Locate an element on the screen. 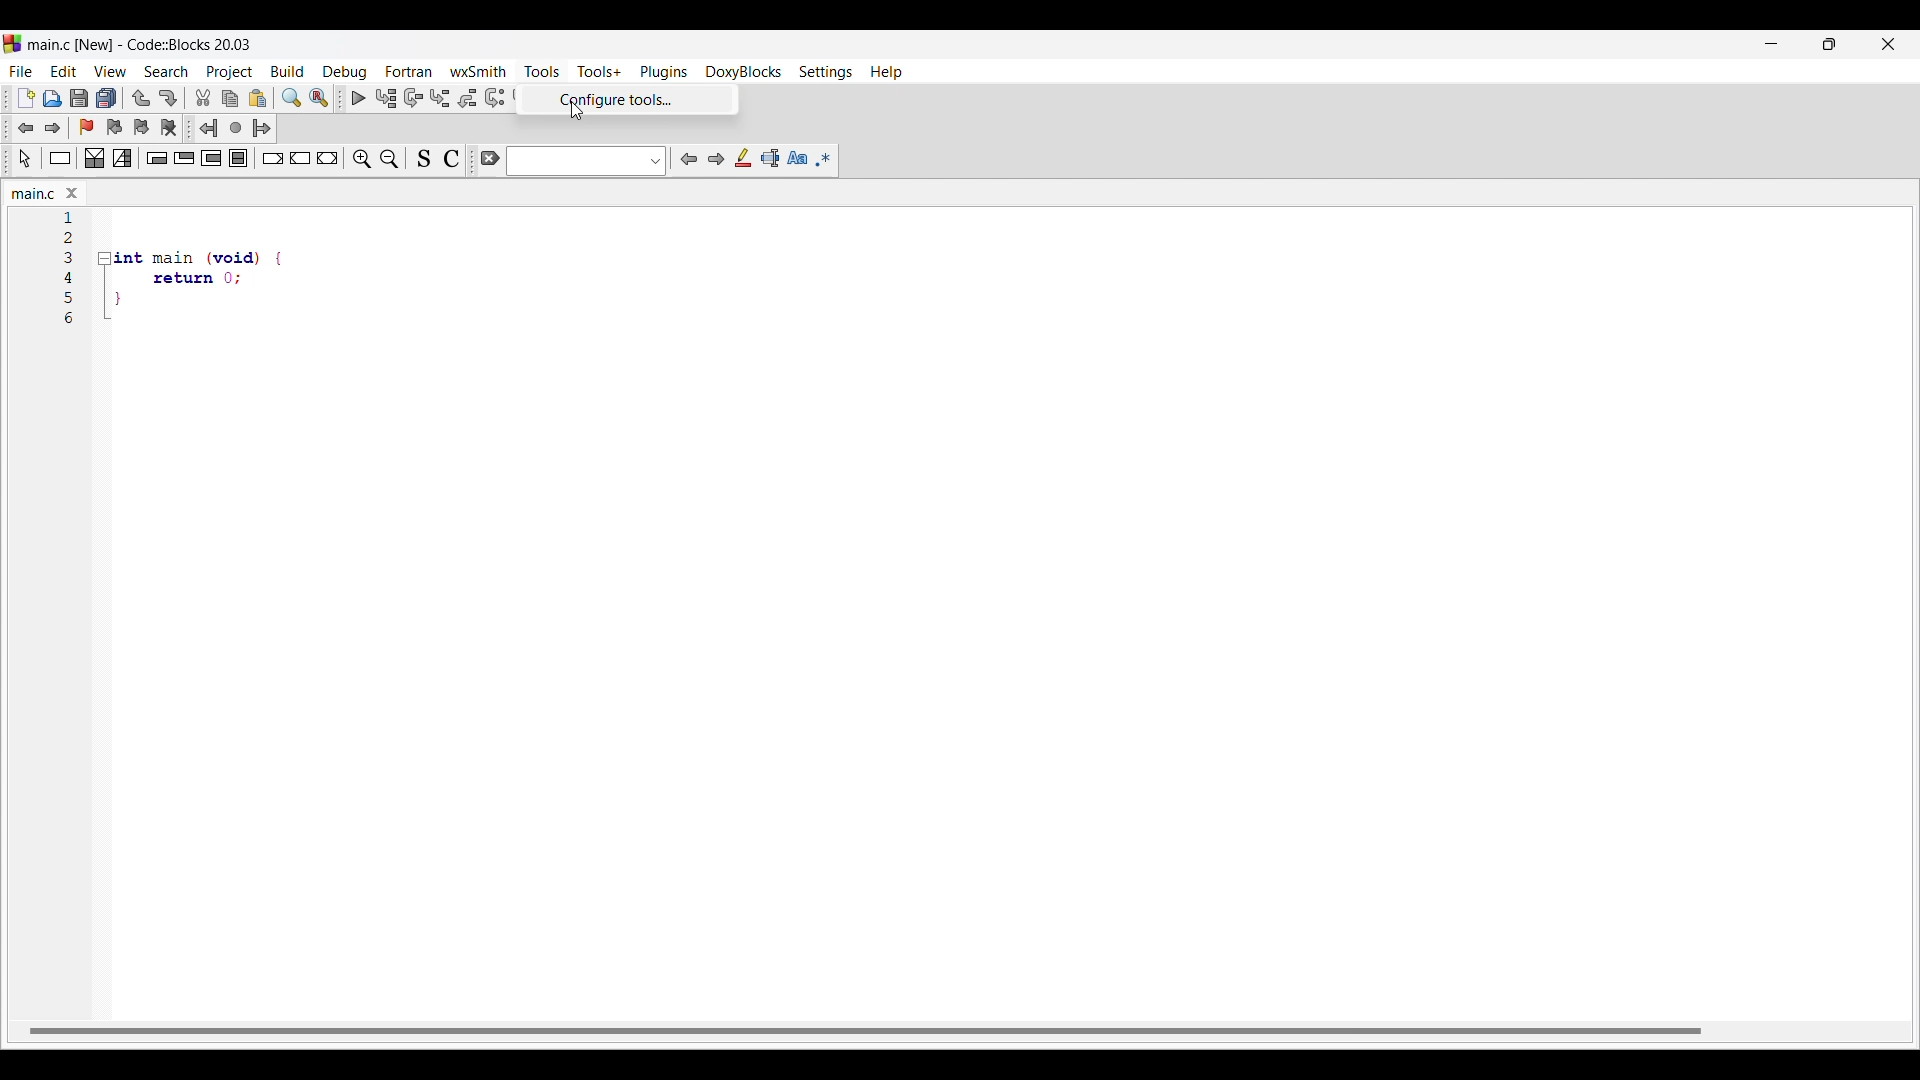 The height and width of the screenshot is (1080, 1920). Settings menu is located at coordinates (825, 72).